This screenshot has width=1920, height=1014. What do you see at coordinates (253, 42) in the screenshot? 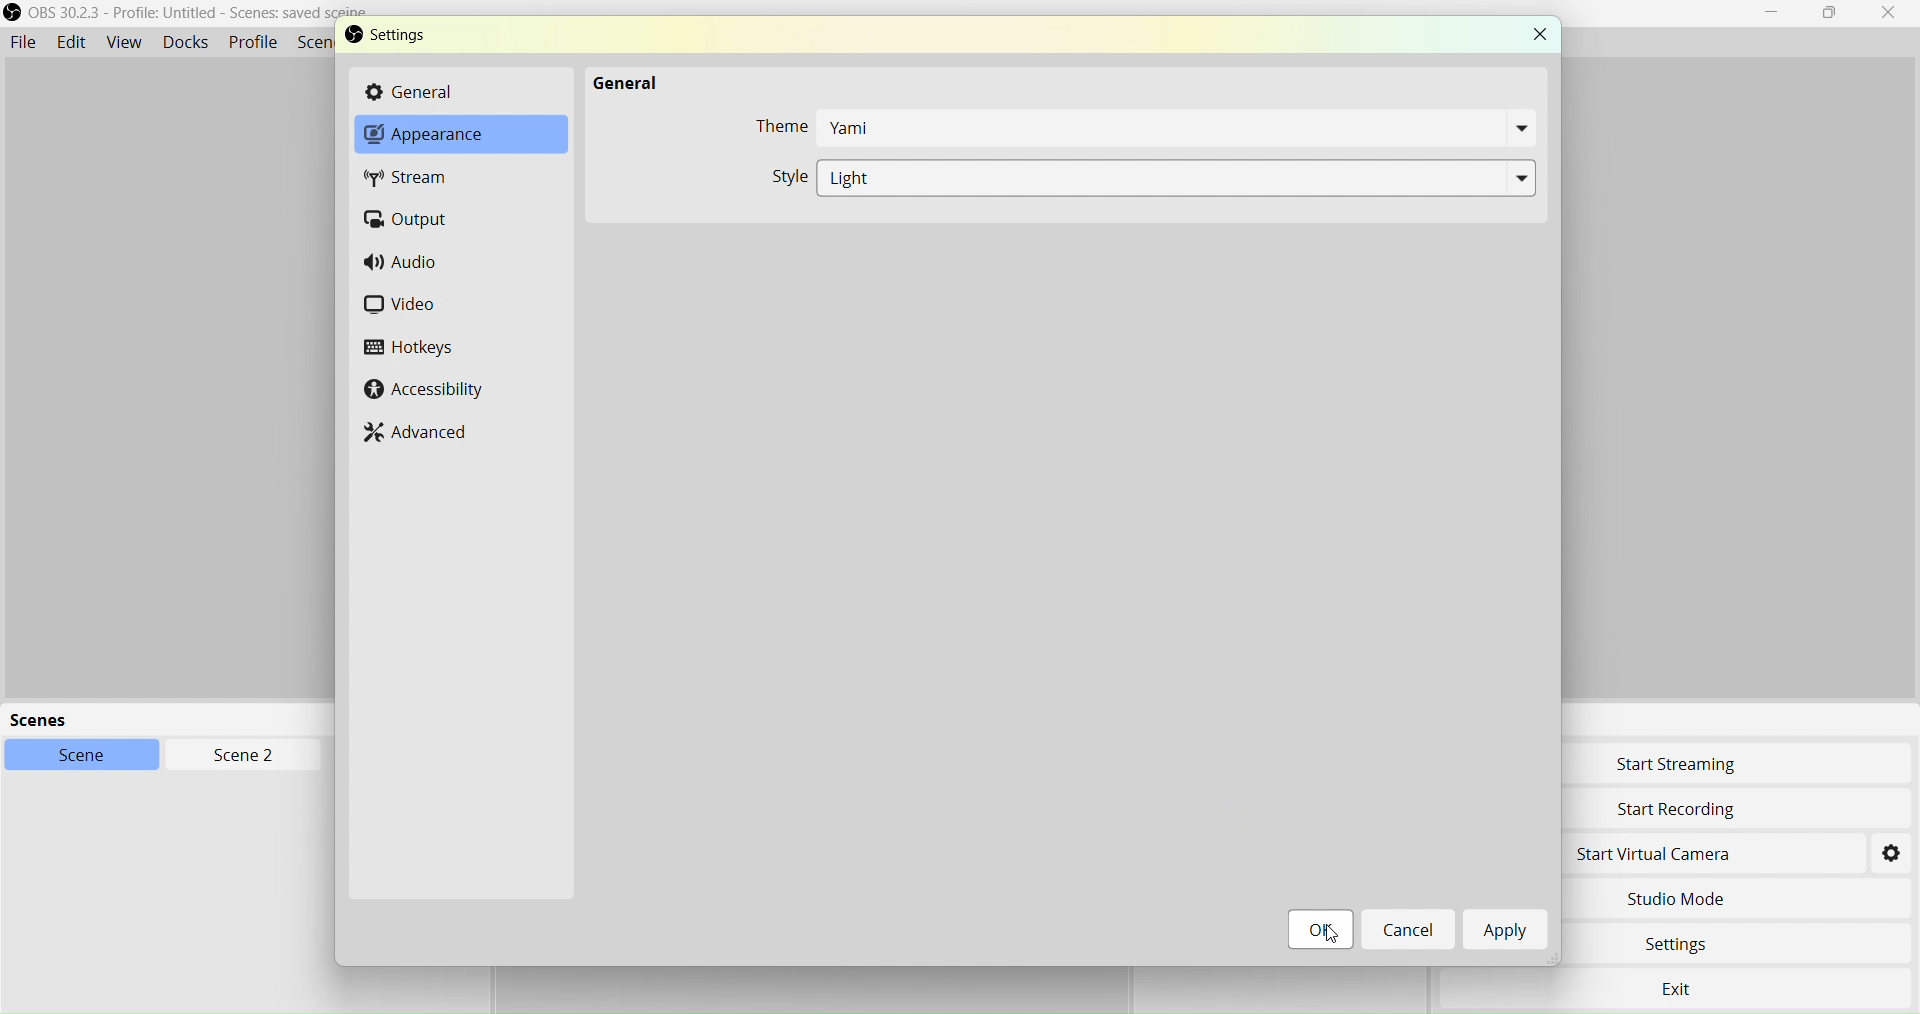
I see `Profile` at bounding box center [253, 42].